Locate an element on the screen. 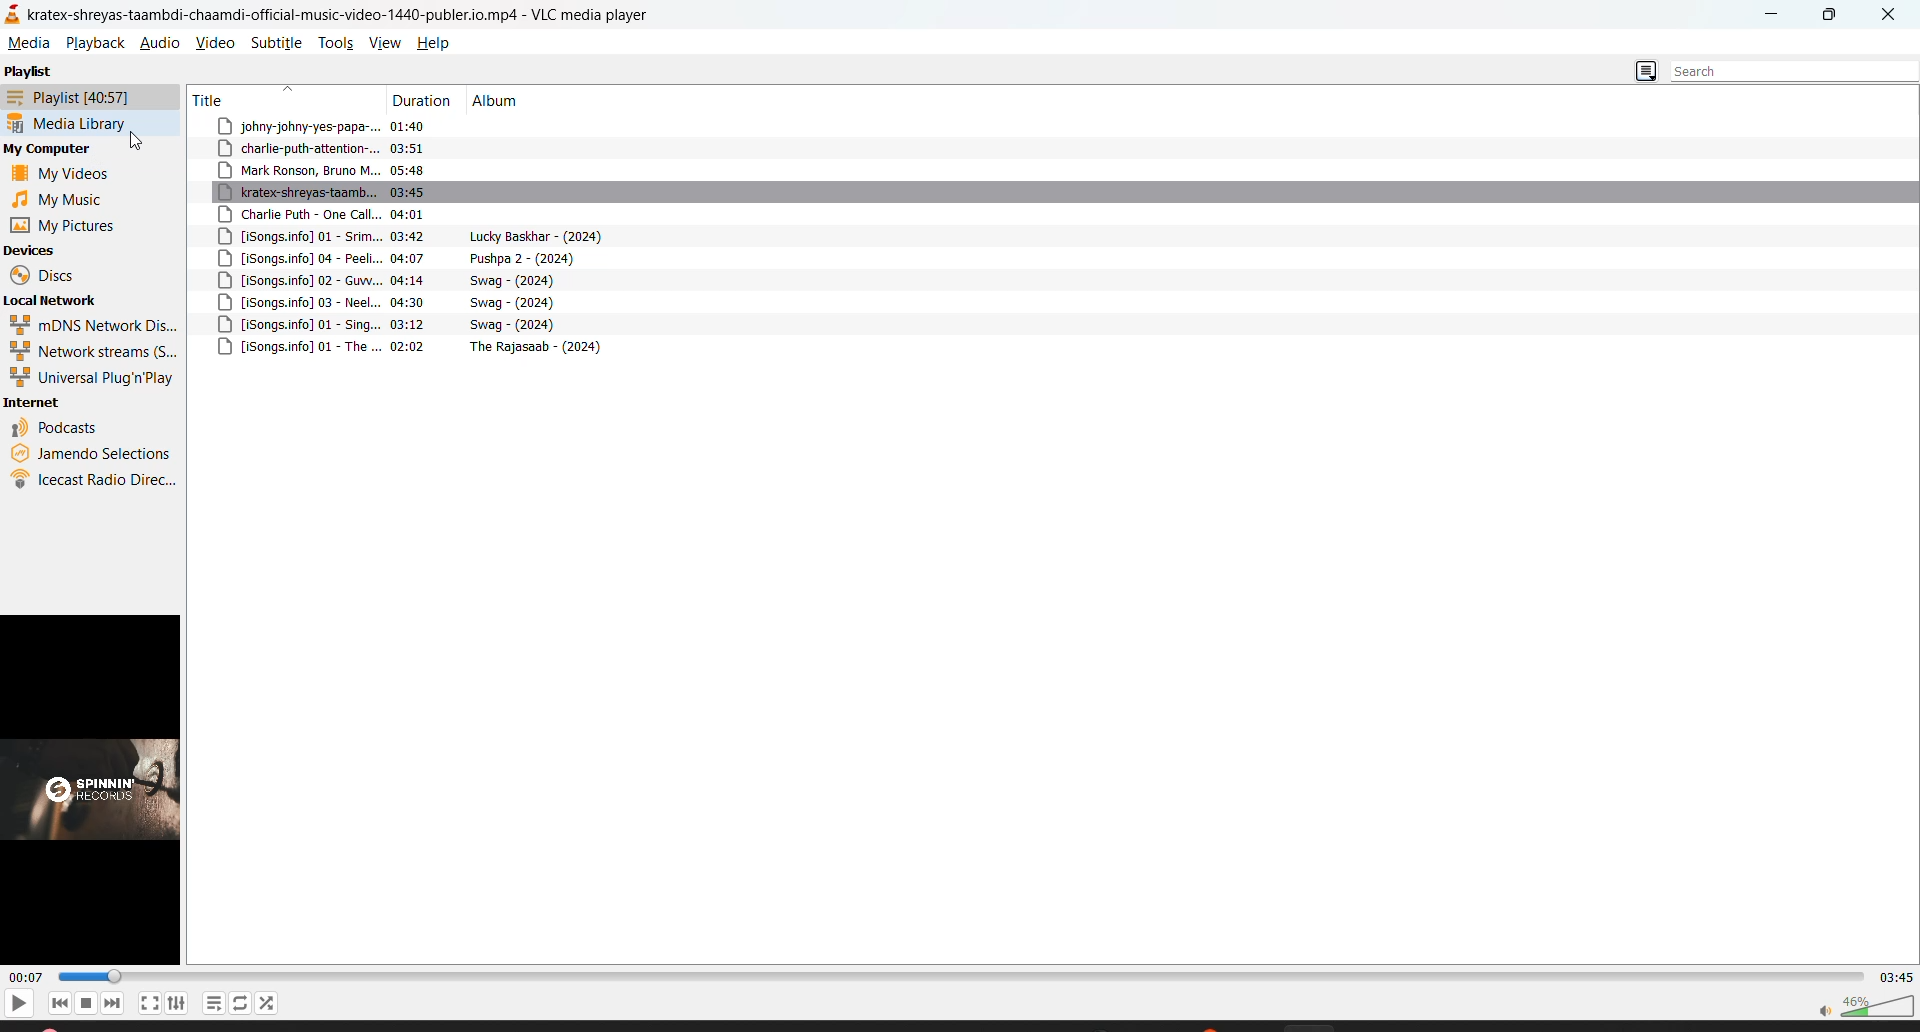 The width and height of the screenshot is (1920, 1032). track title , duration and album is located at coordinates (397, 149).